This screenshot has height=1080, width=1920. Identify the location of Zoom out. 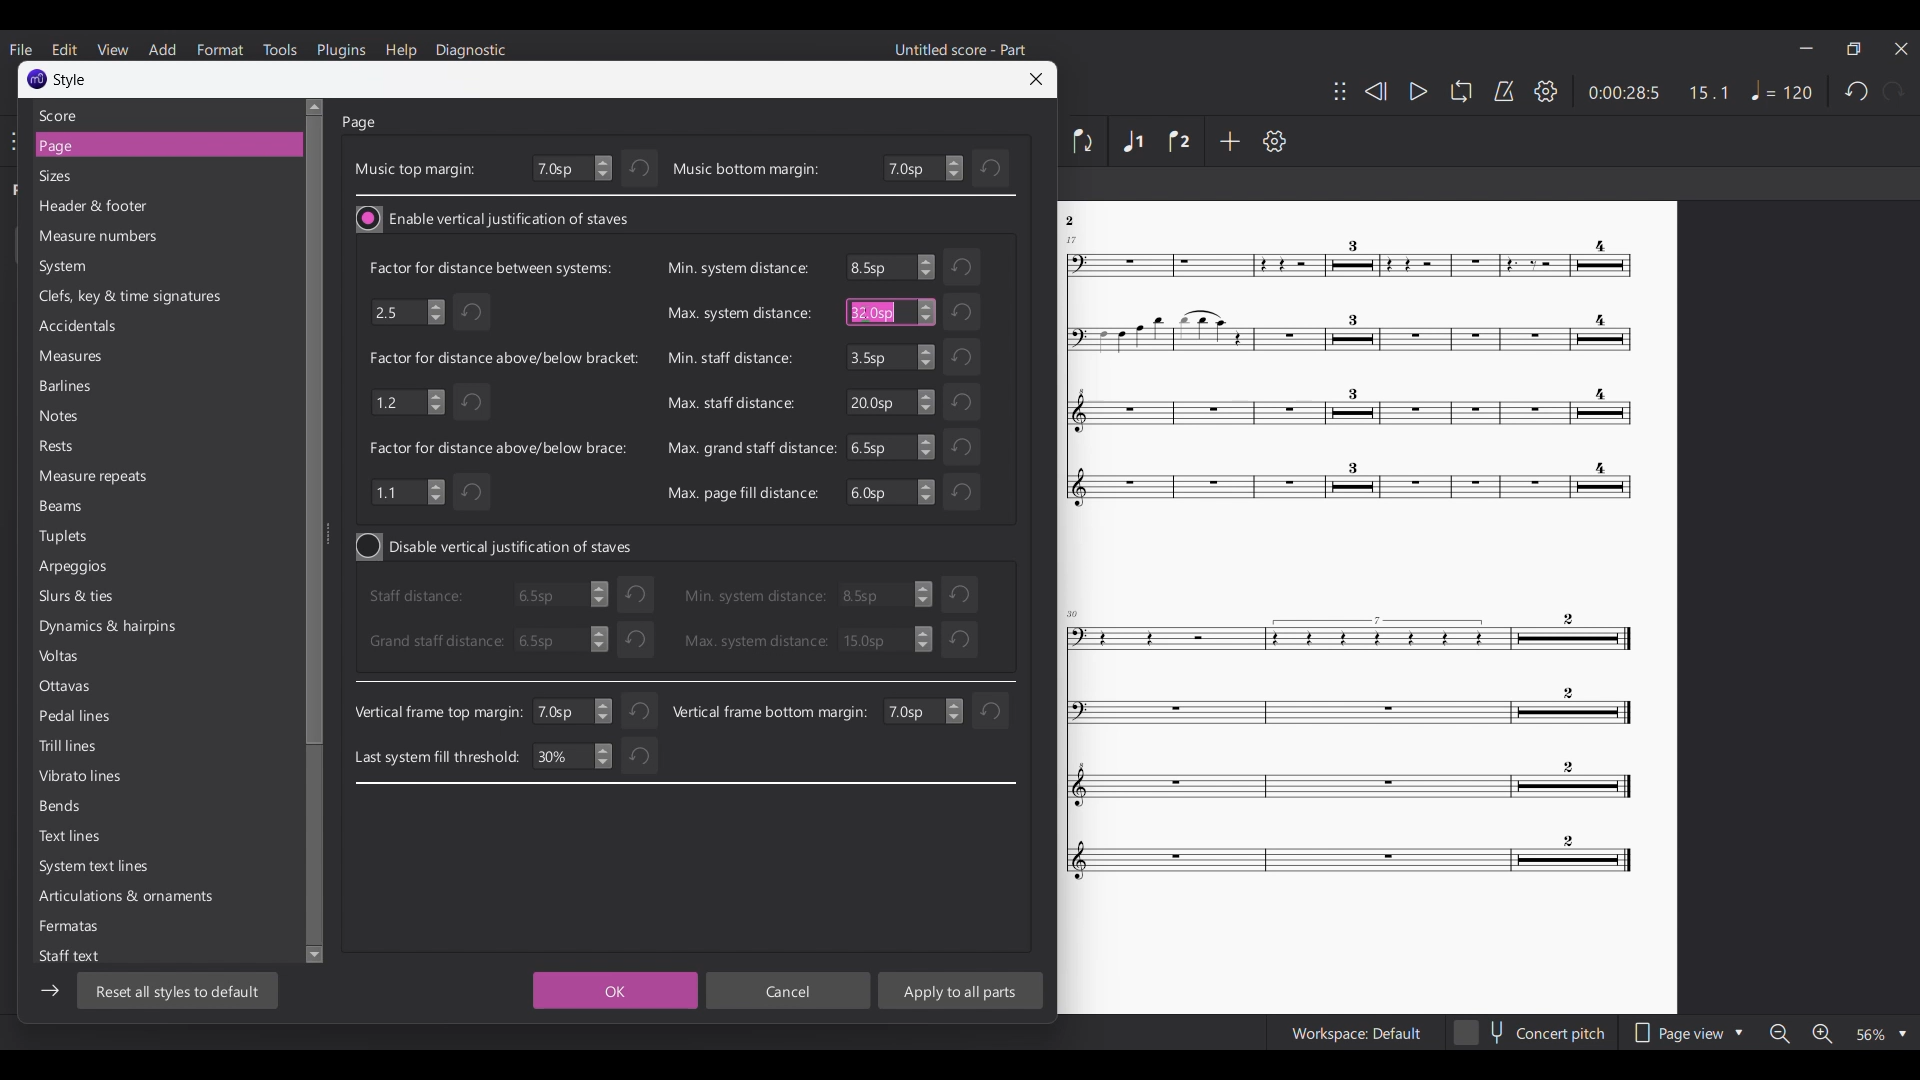
(1780, 1034).